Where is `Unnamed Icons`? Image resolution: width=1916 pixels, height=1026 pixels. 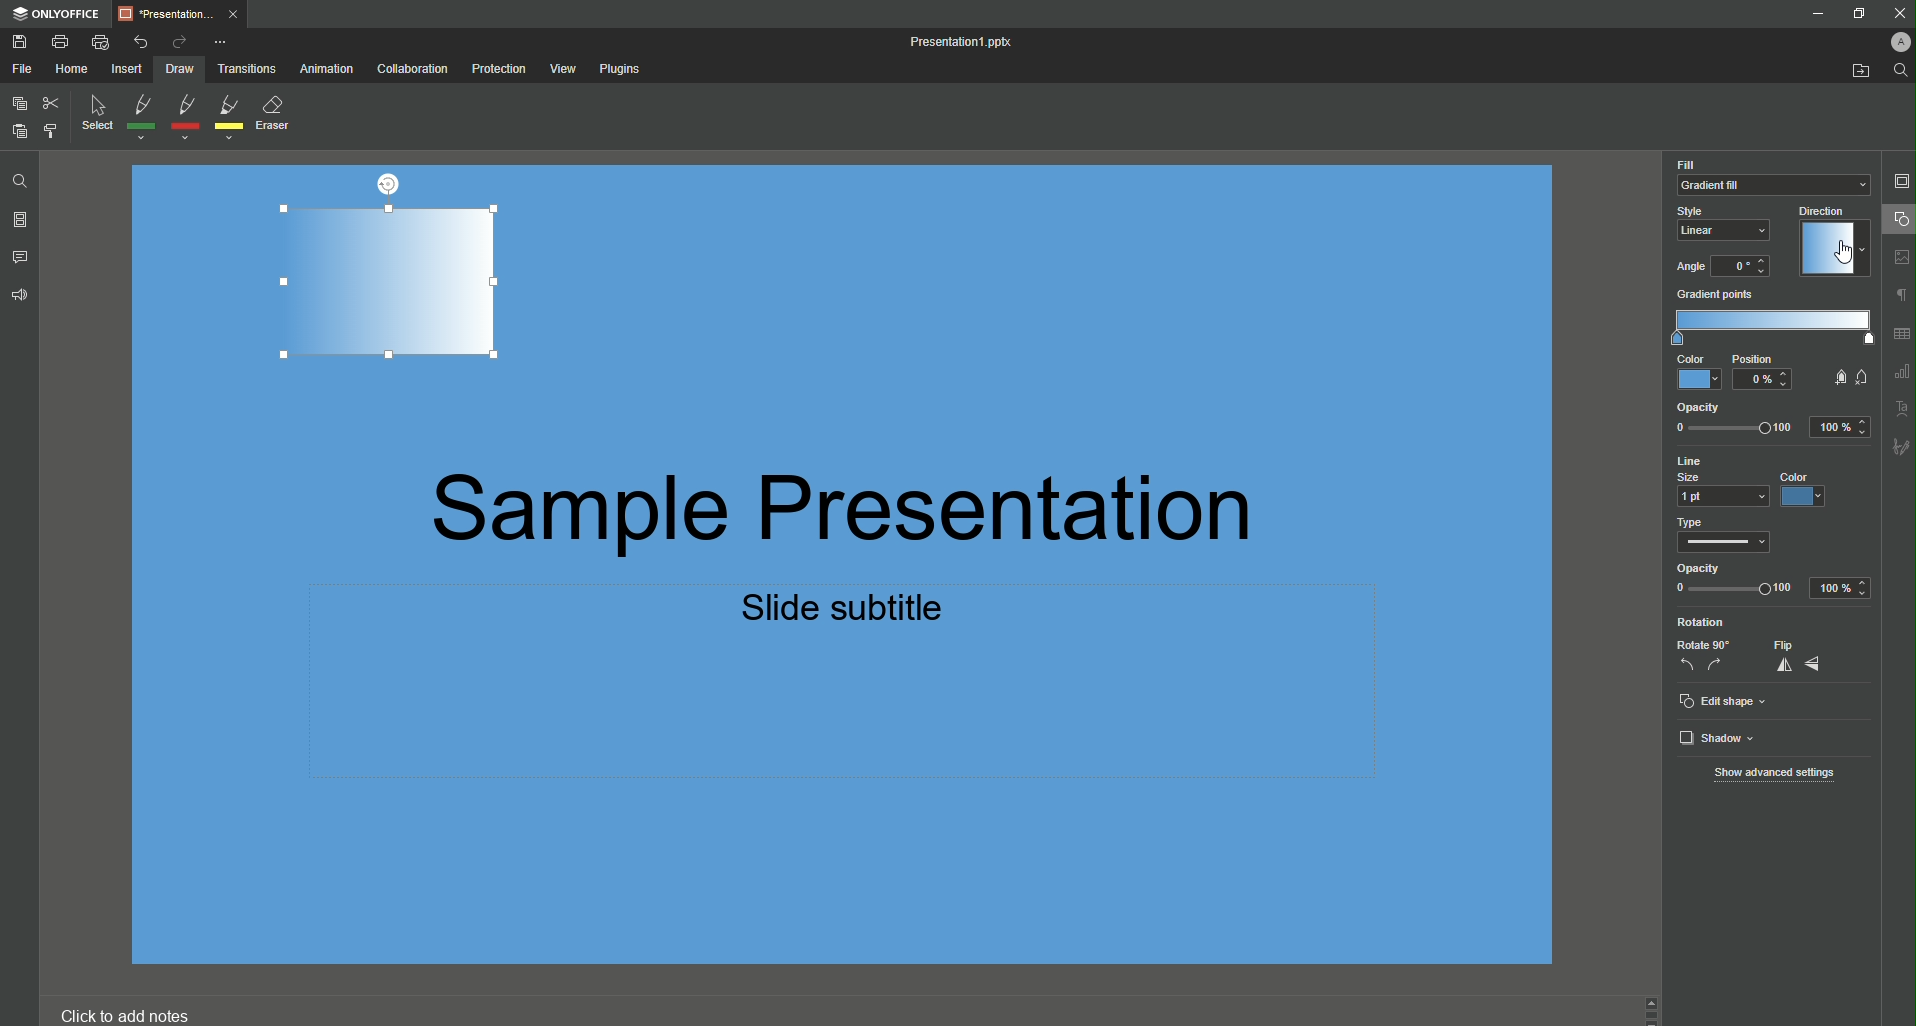
Unnamed Icons is located at coordinates (1899, 352).